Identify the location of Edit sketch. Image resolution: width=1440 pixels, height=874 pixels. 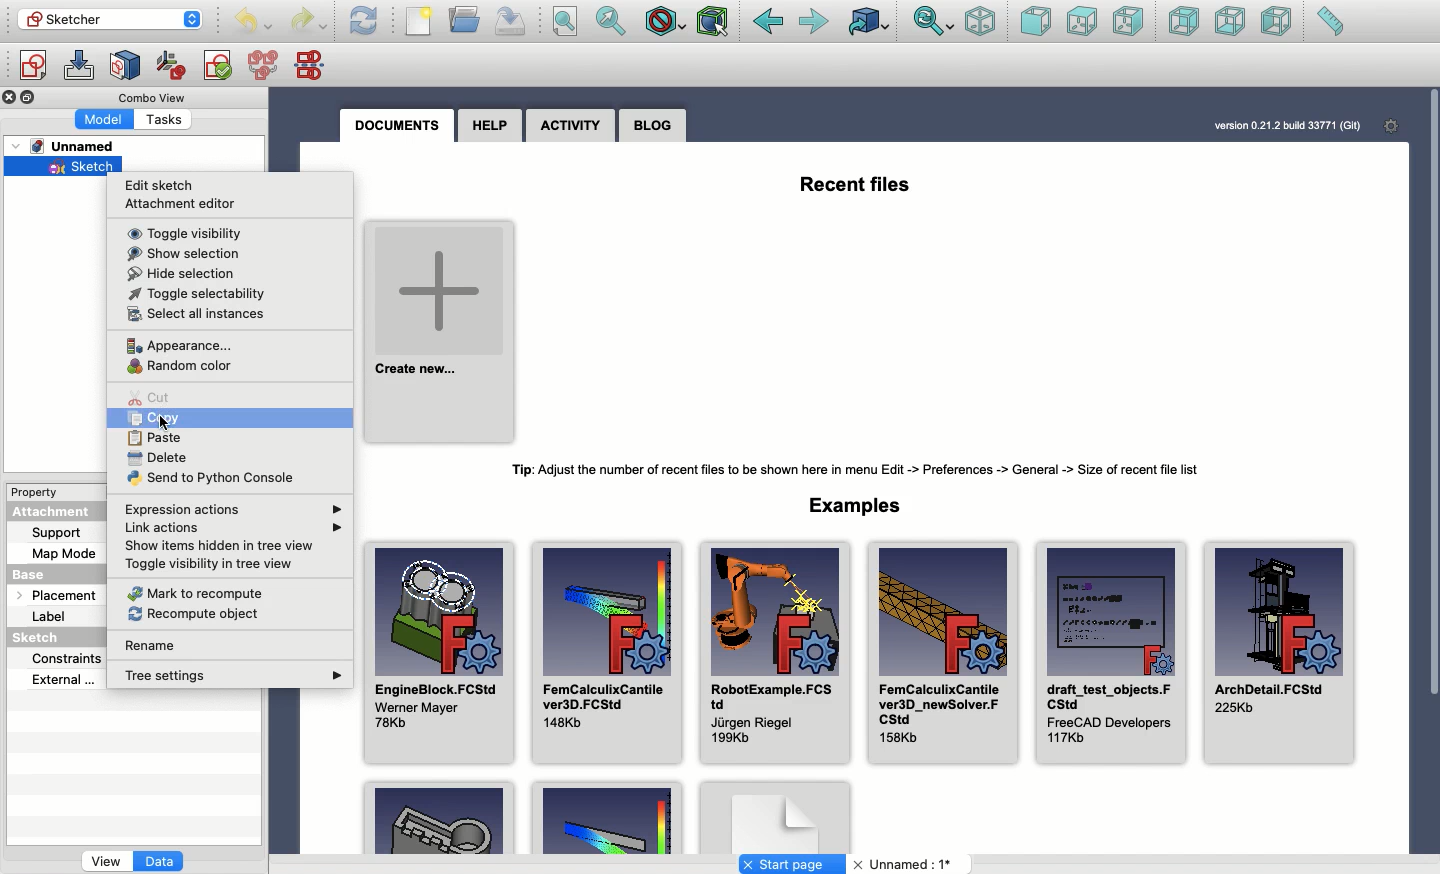
(79, 66).